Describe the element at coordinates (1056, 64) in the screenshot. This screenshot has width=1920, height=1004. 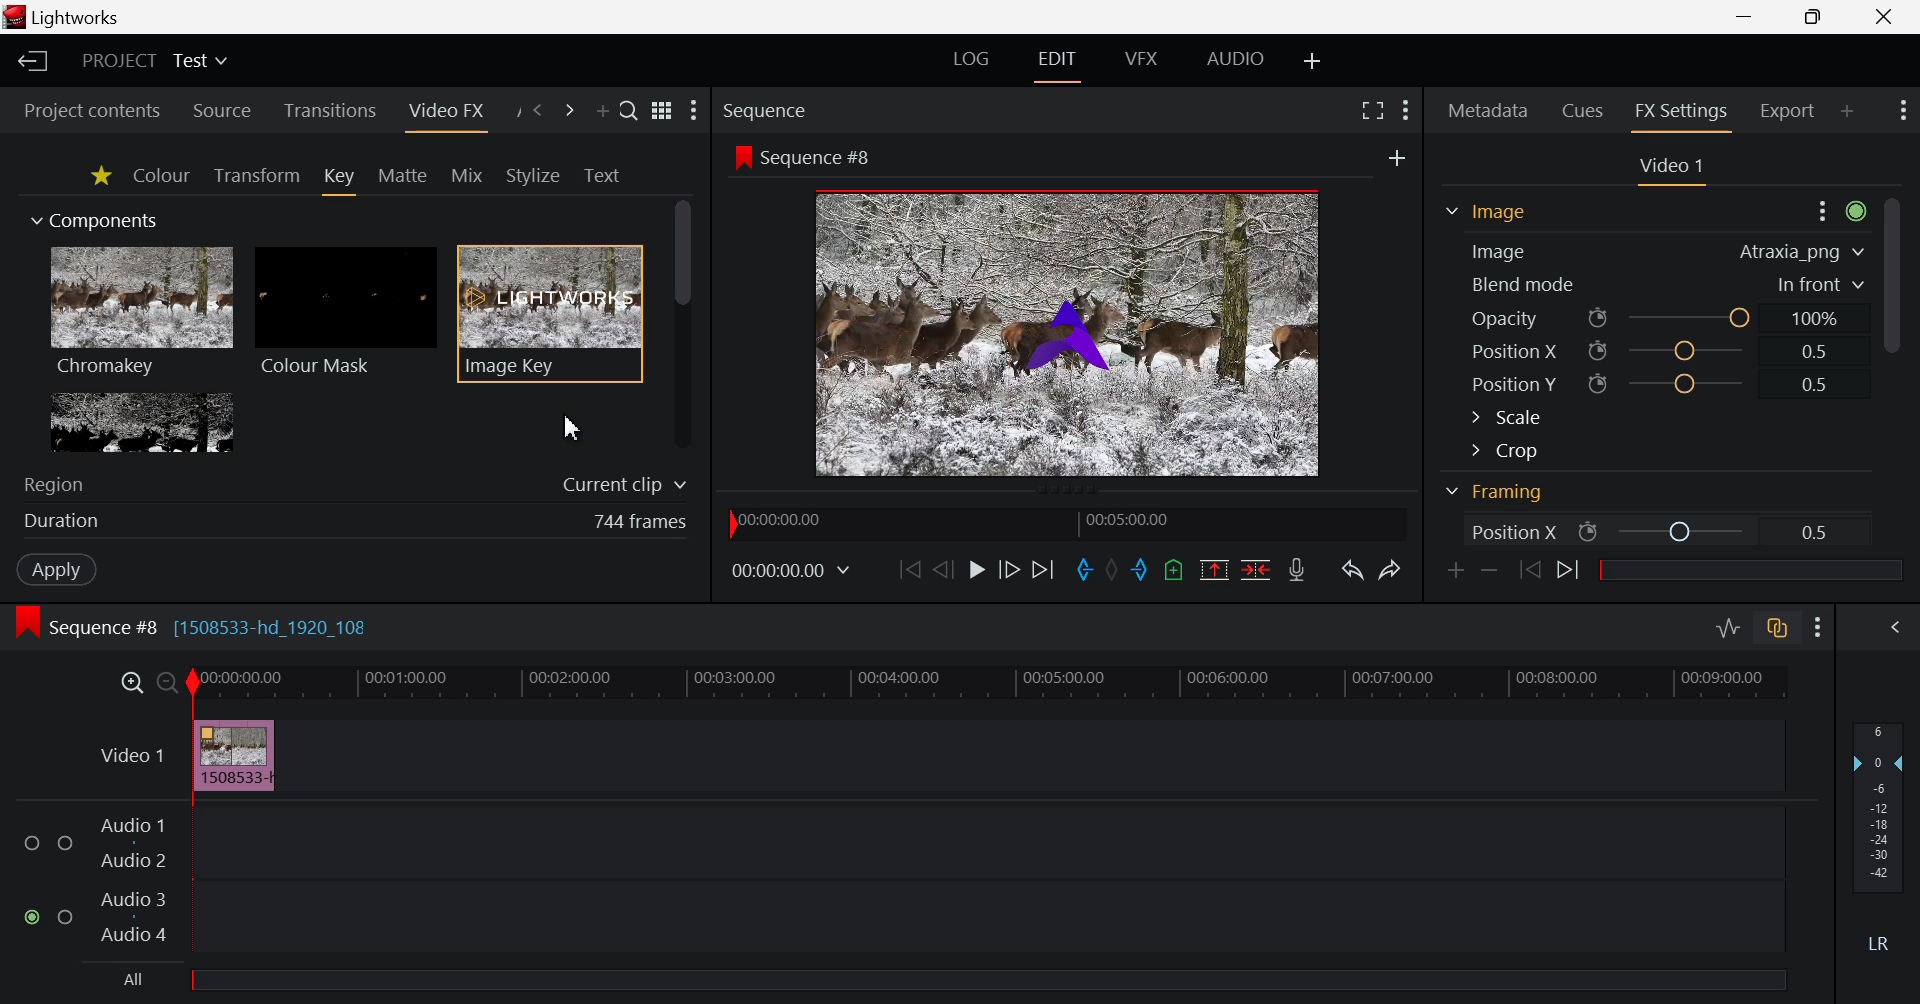
I see `EDIT Layout` at that location.